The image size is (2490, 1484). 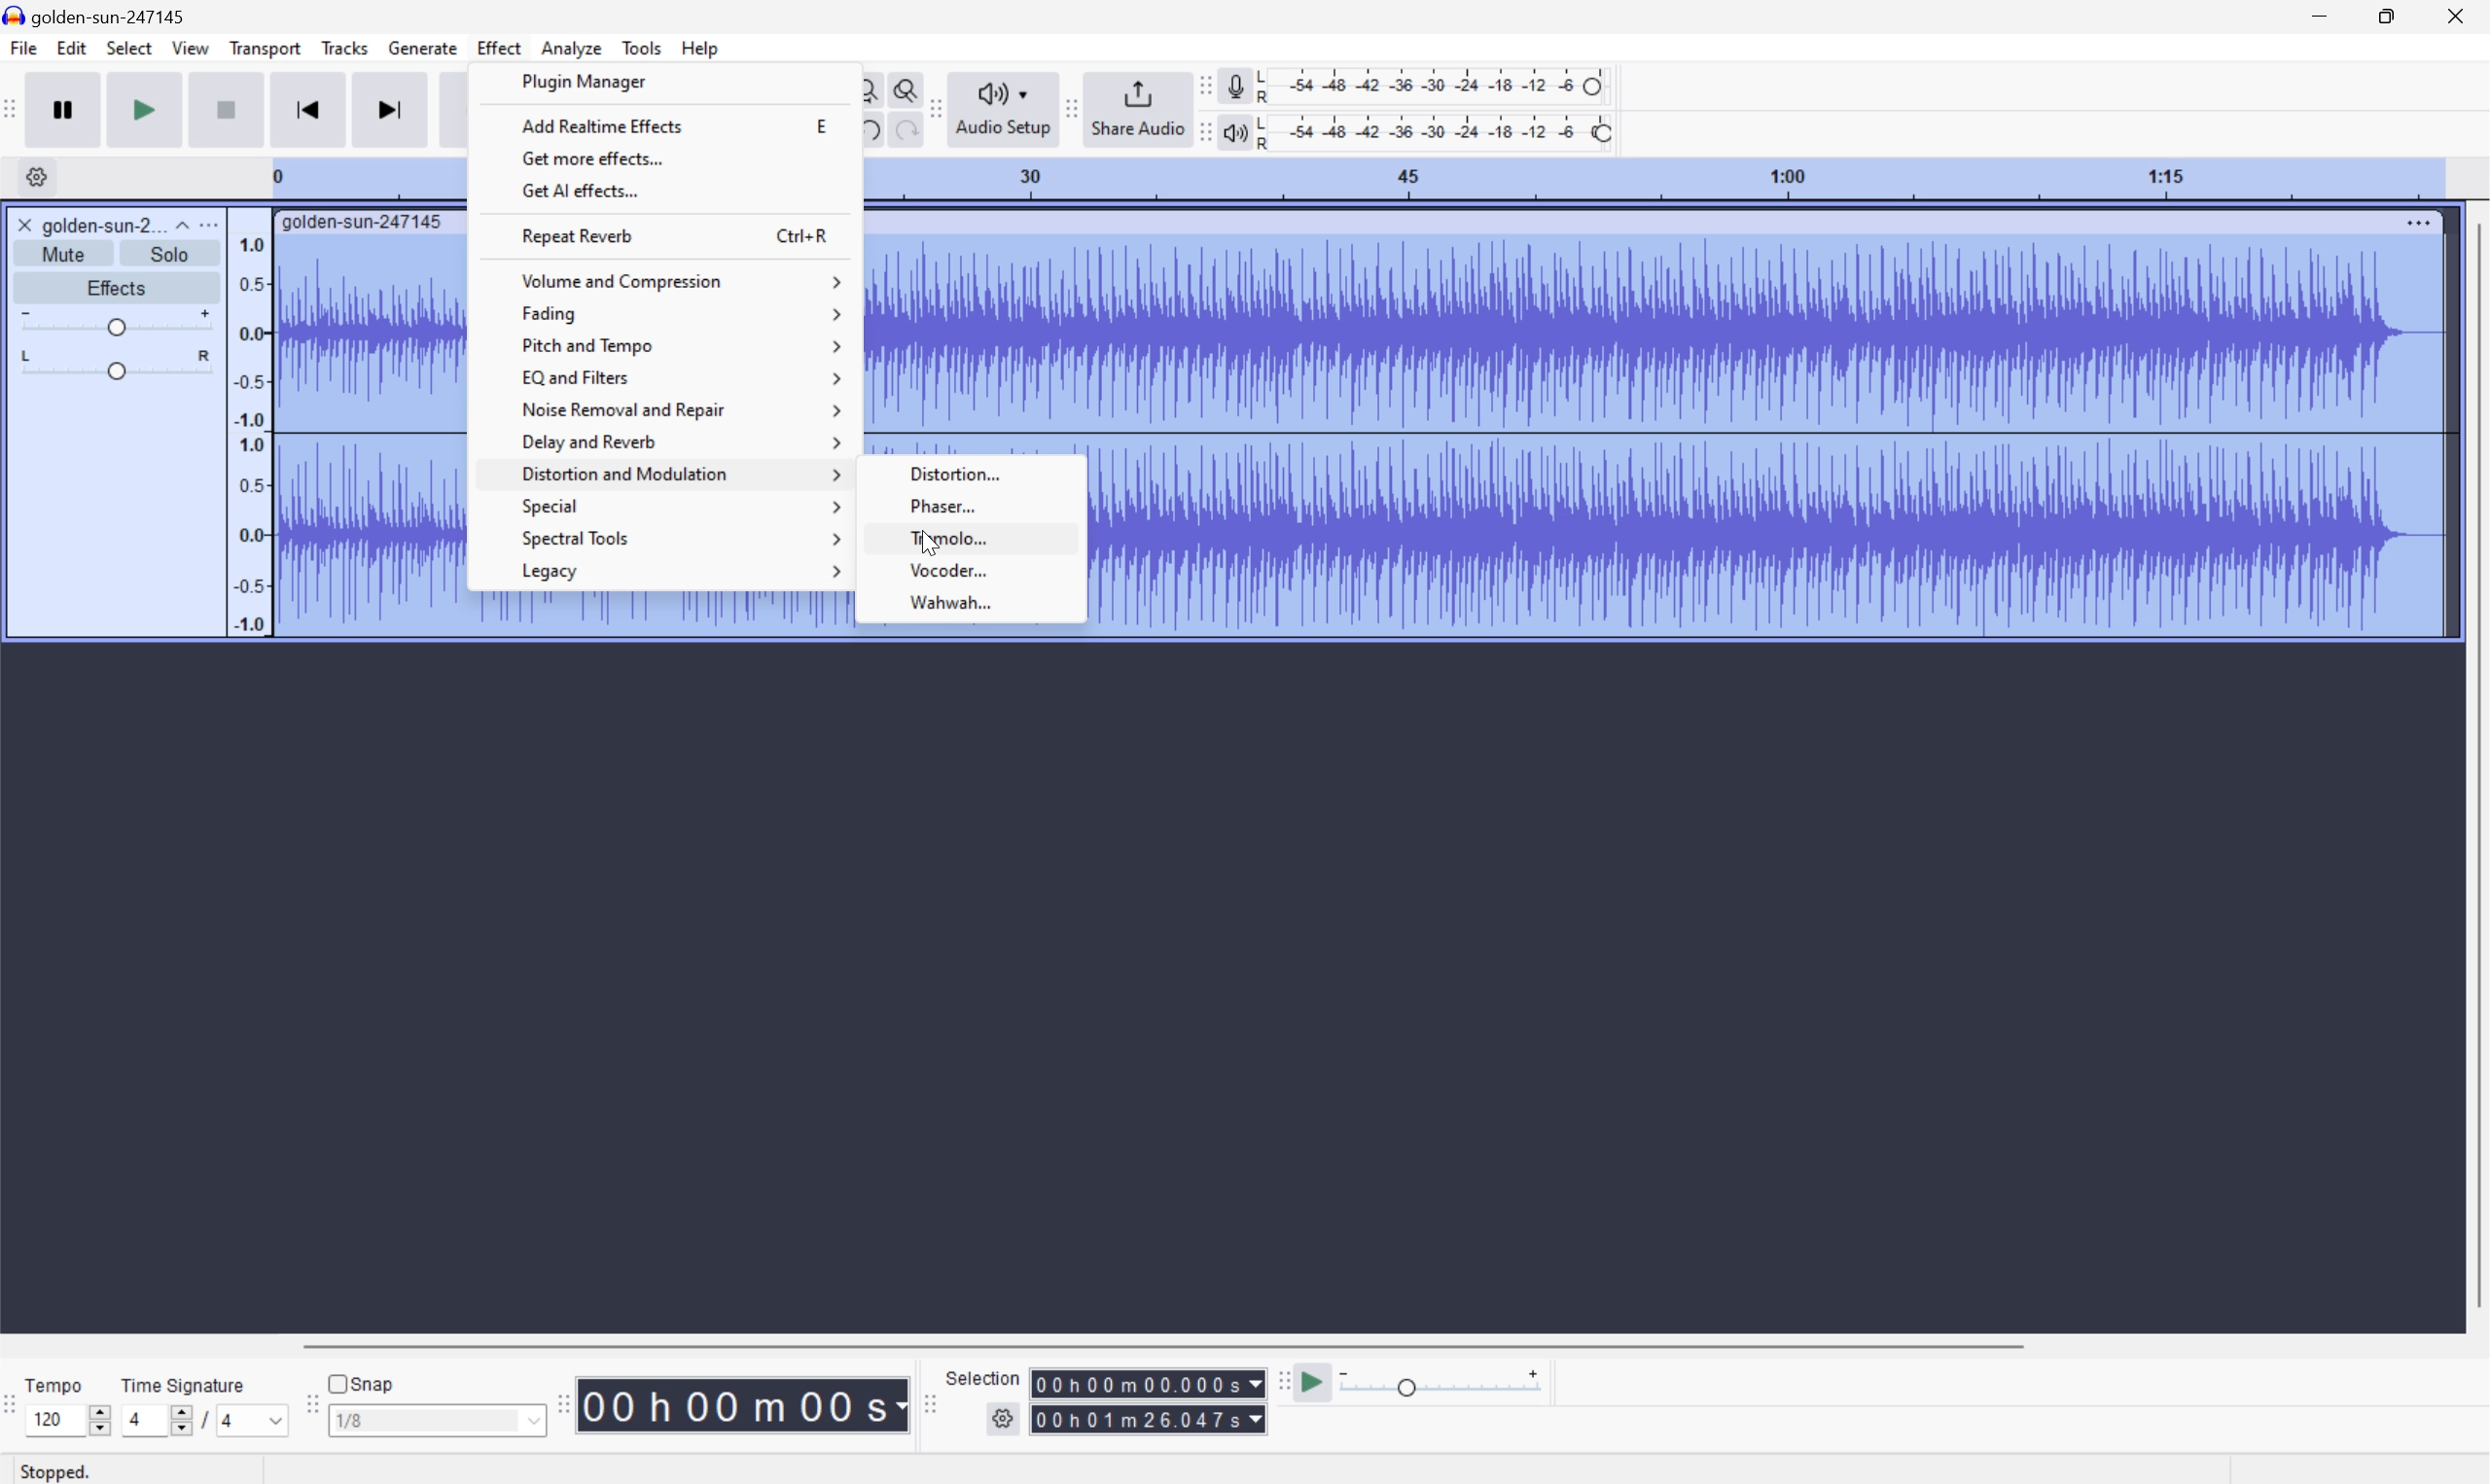 I want to click on 4, so click(x=154, y=1420).